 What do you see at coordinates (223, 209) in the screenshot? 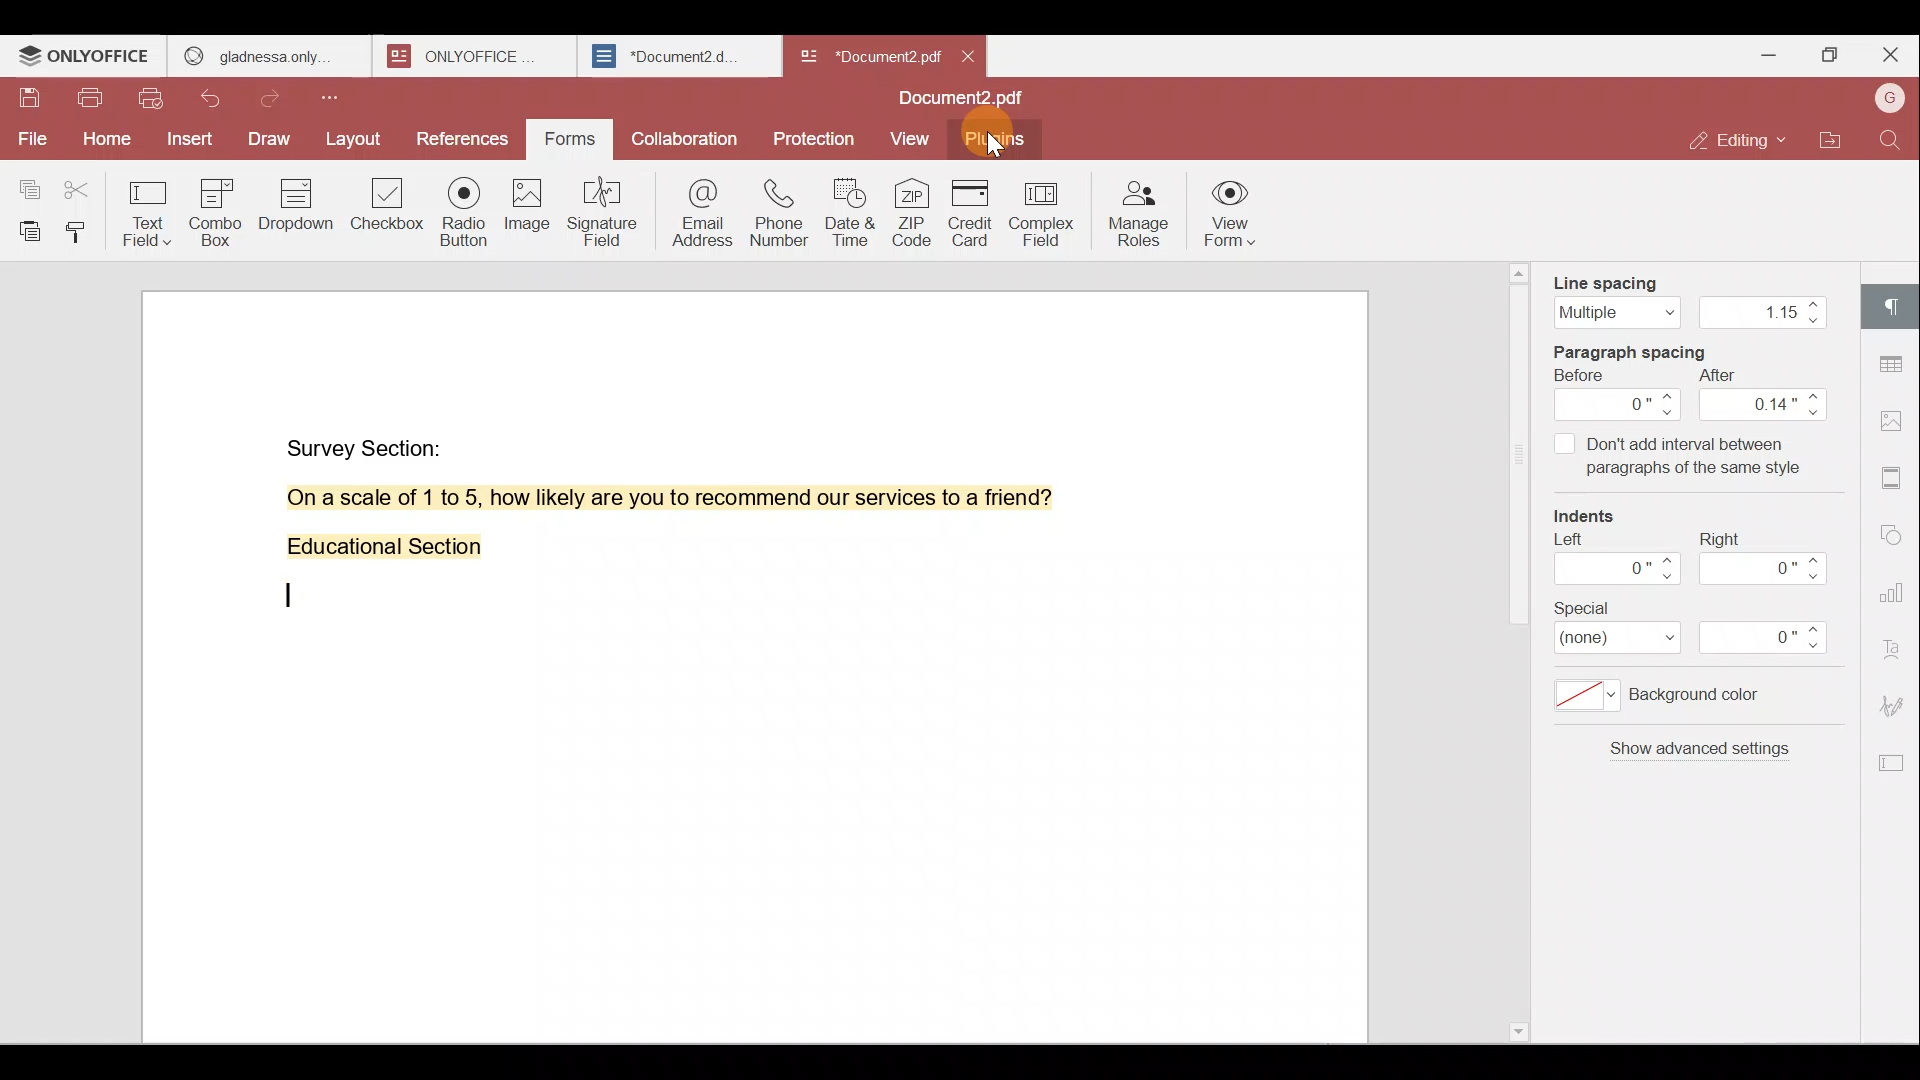
I see `Combo box` at bounding box center [223, 209].